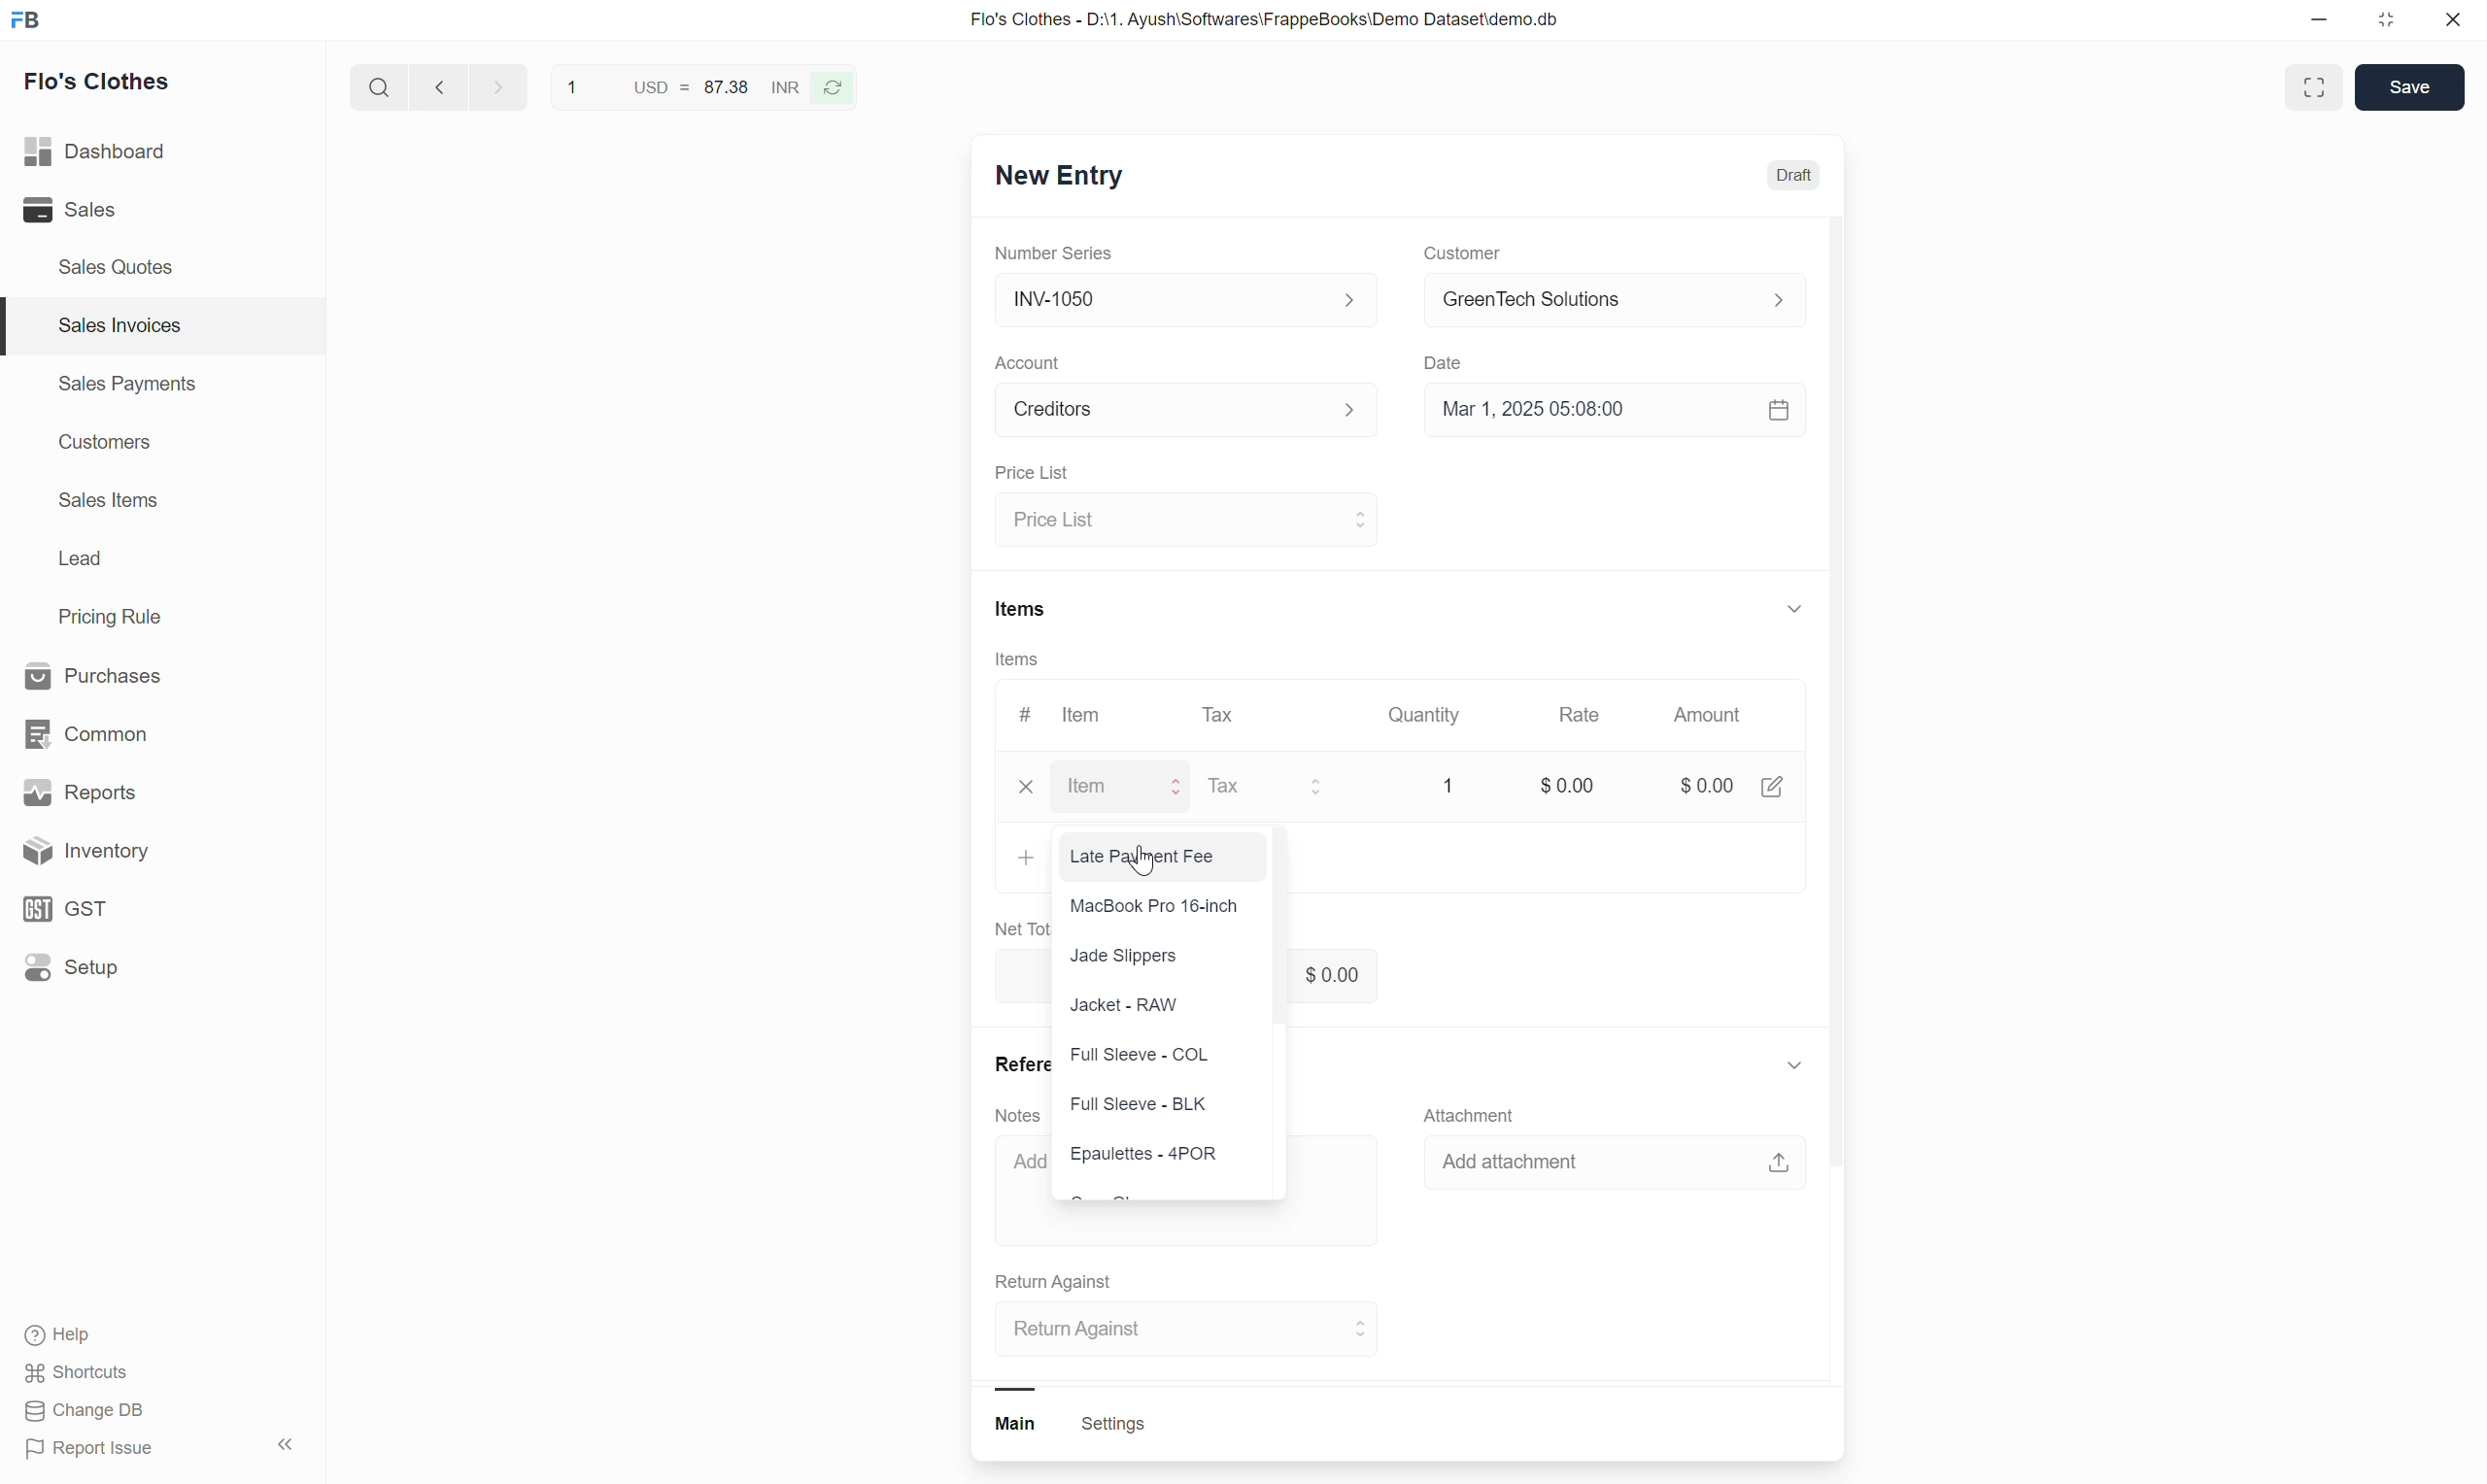 The height and width of the screenshot is (1484, 2487). I want to click on refresh, so click(840, 90).